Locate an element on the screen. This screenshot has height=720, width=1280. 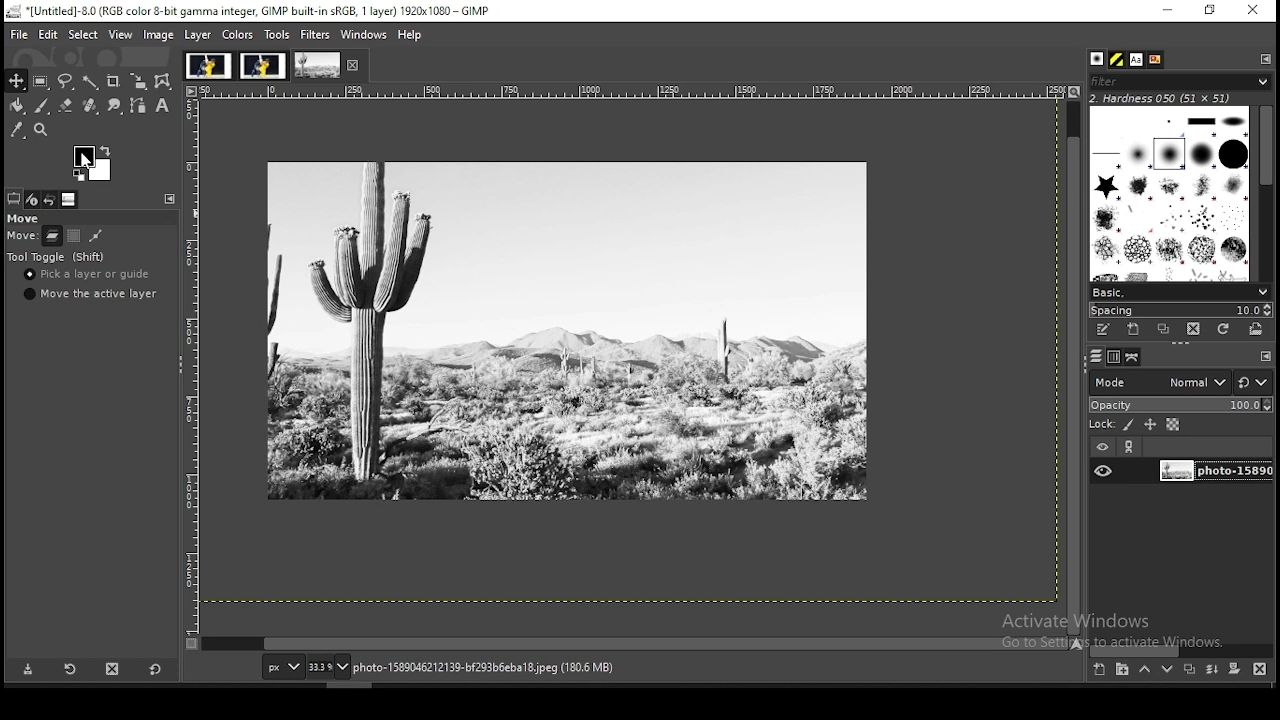
undo history is located at coordinates (52, 200).